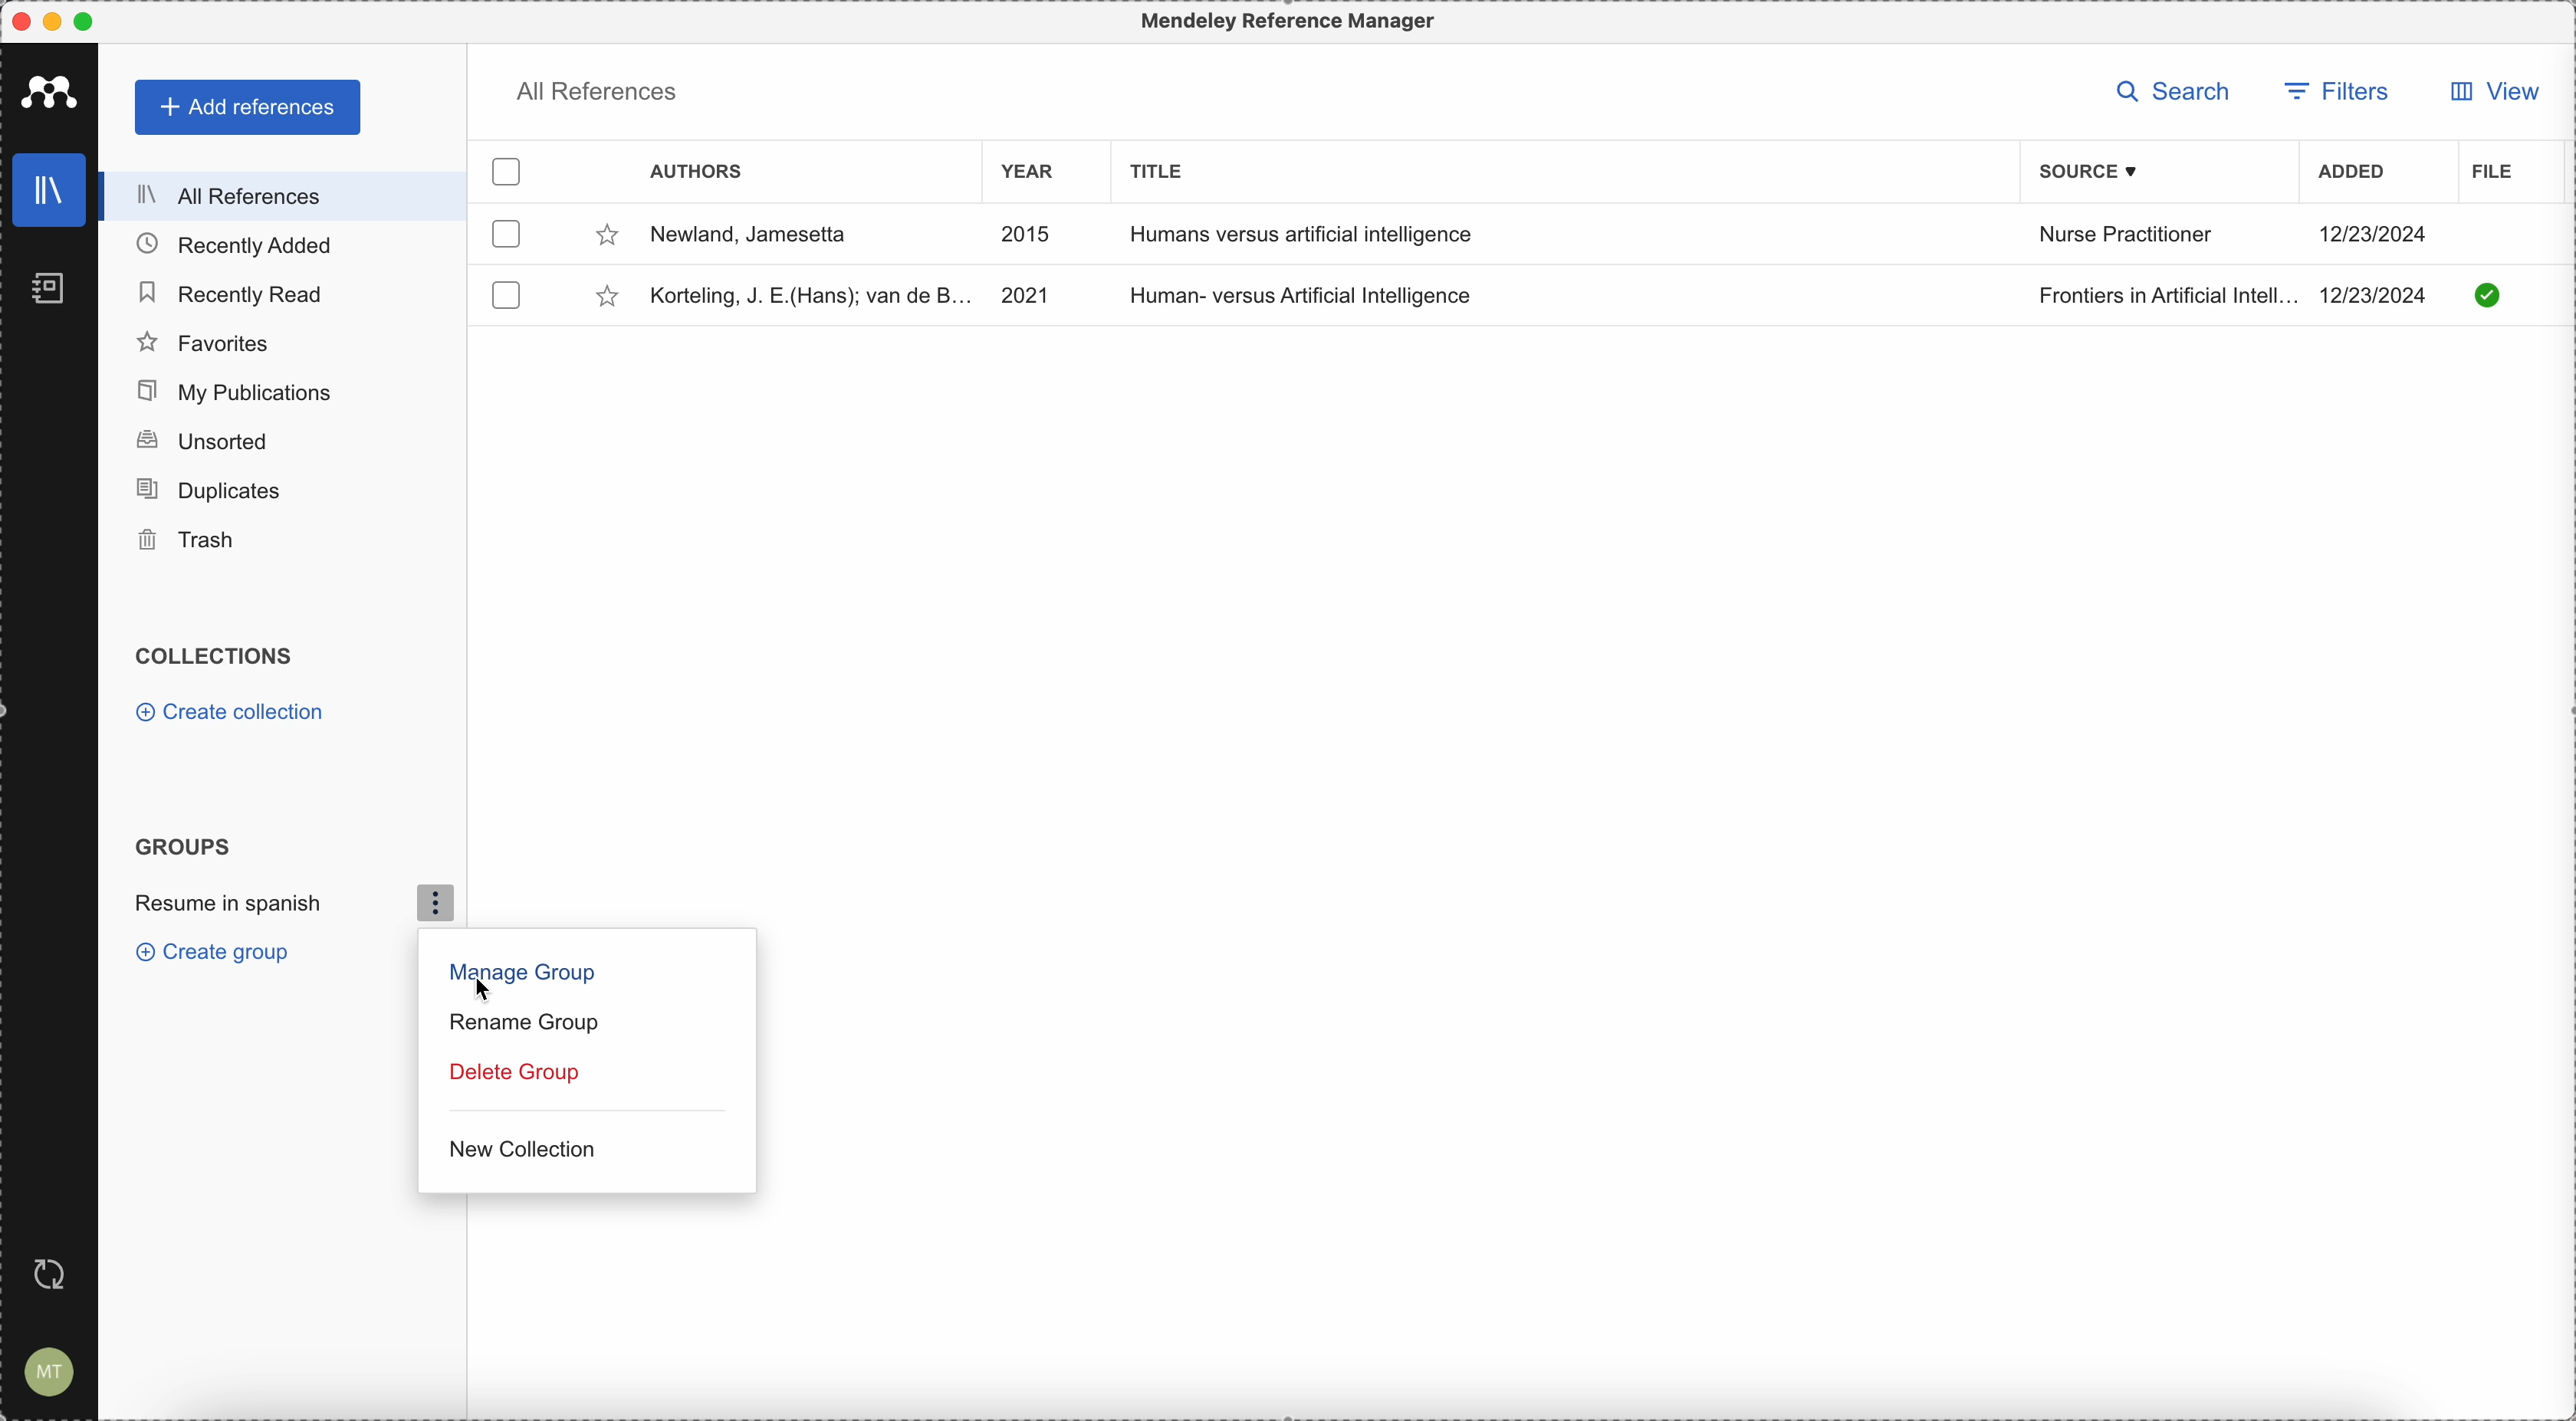 This screenshot has width=2576, height=1421. I want to click on 2021, so click(1024, 293).